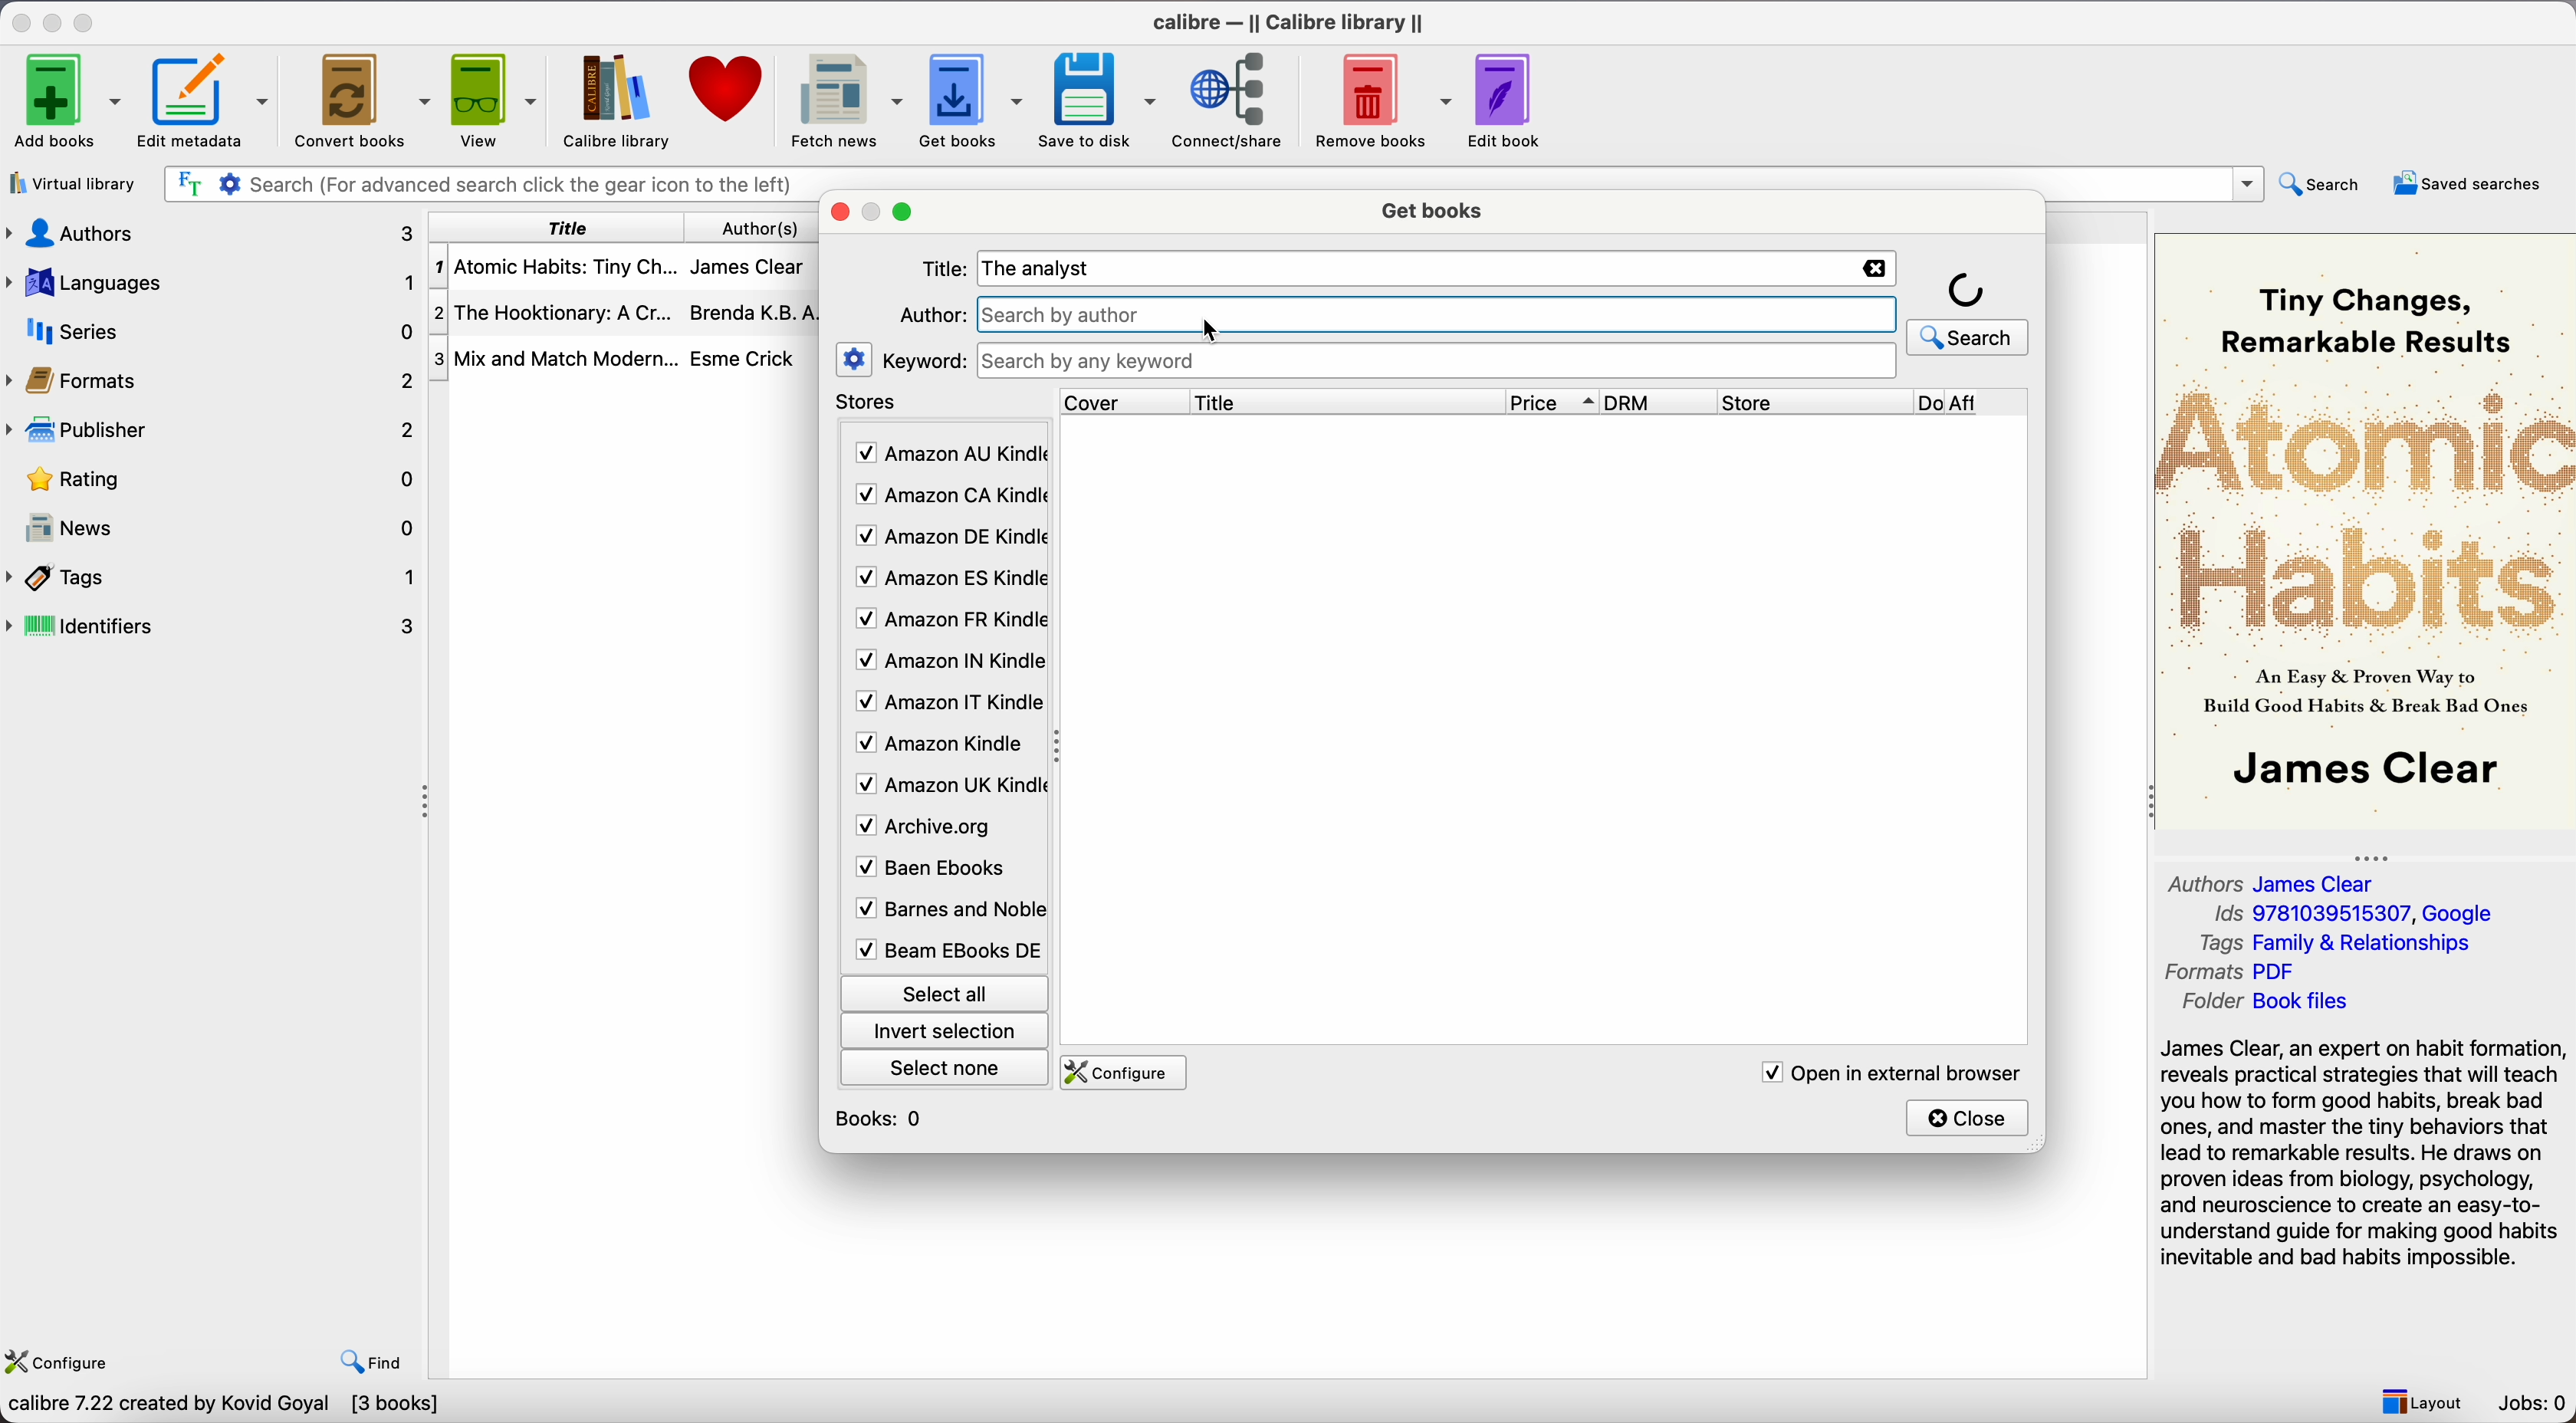 This screenshot has height=1423, width=2576. I want to click on clear, so click(1875, 269).